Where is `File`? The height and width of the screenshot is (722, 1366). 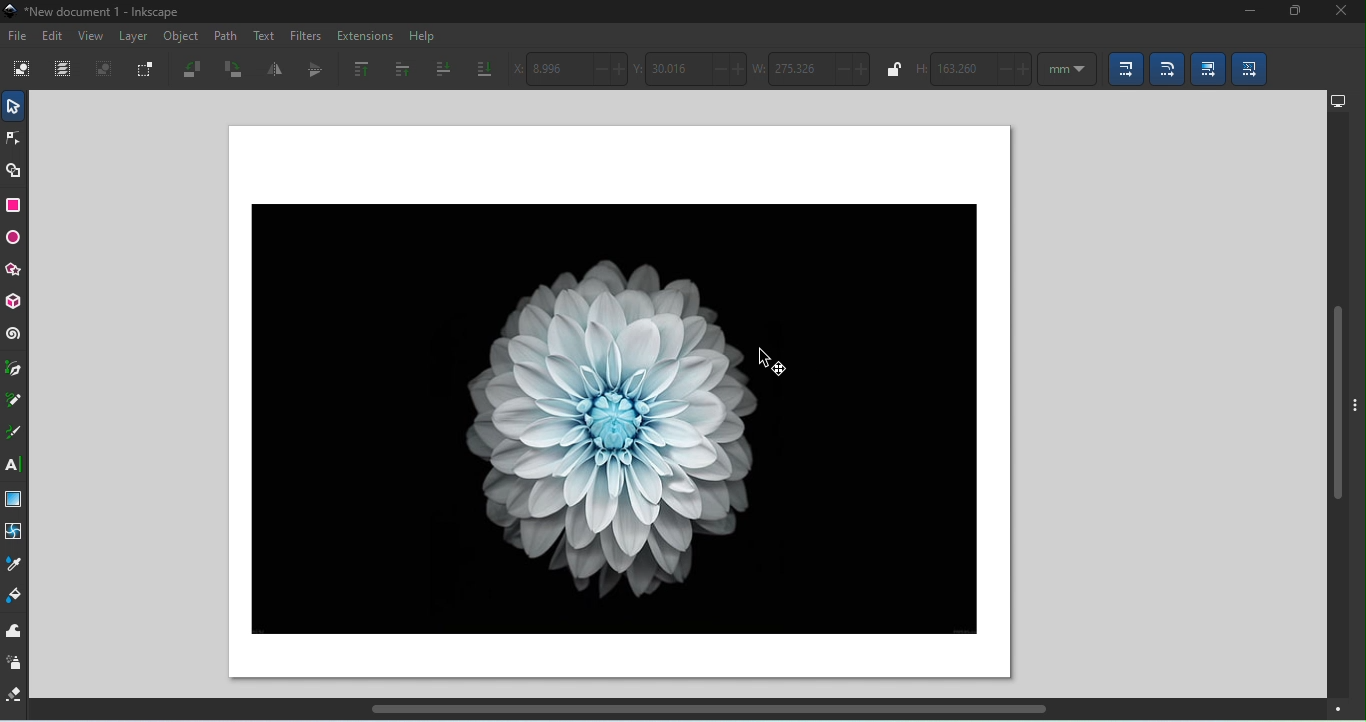
File is located at coordinates (17, 34).